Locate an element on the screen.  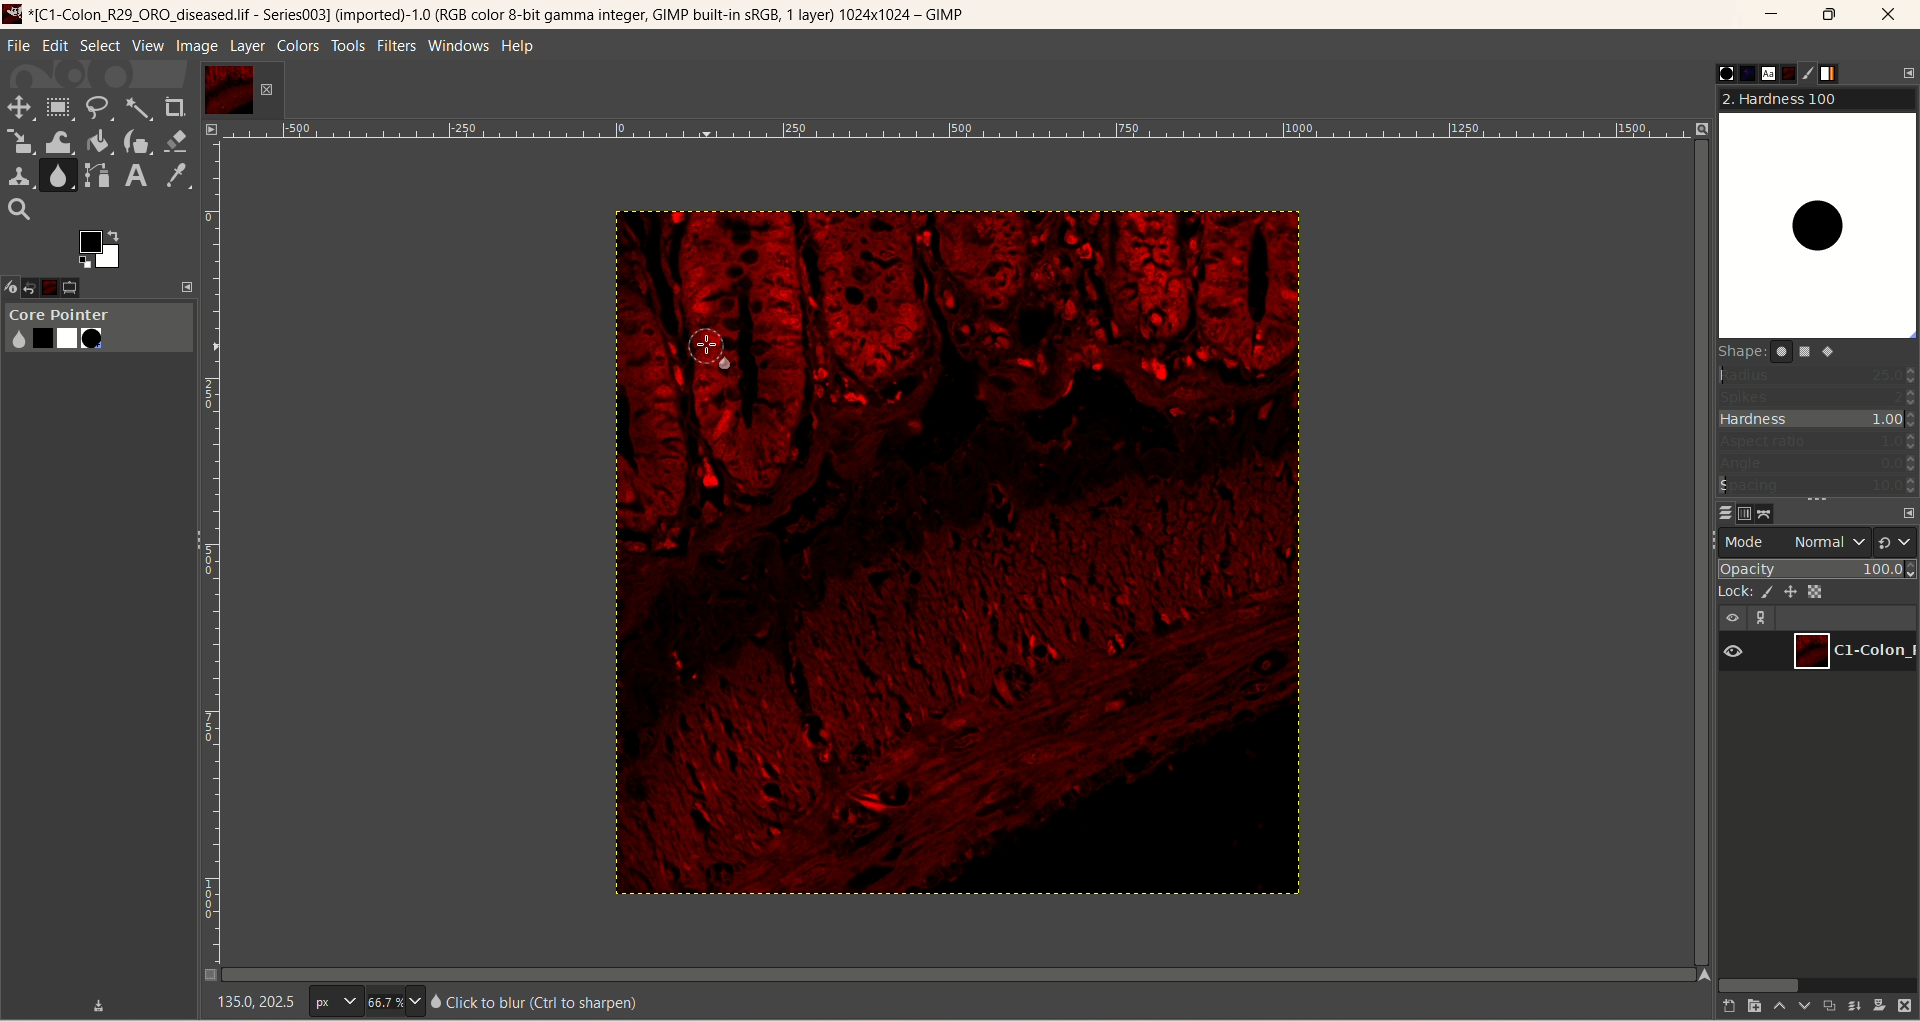
layers is located at coordinates (1717, 511).